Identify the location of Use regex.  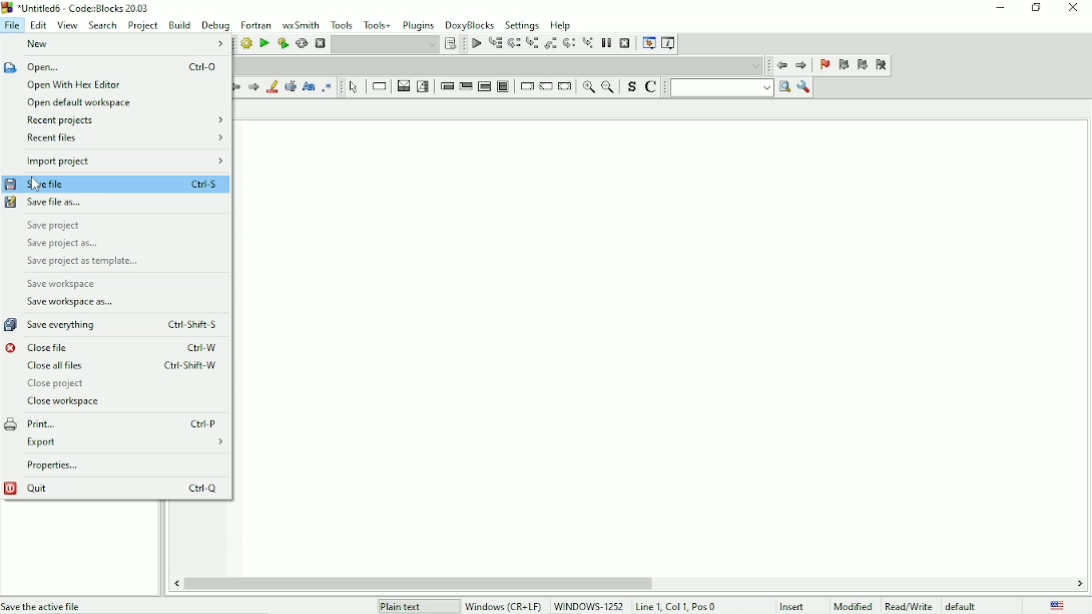
(329, 87).